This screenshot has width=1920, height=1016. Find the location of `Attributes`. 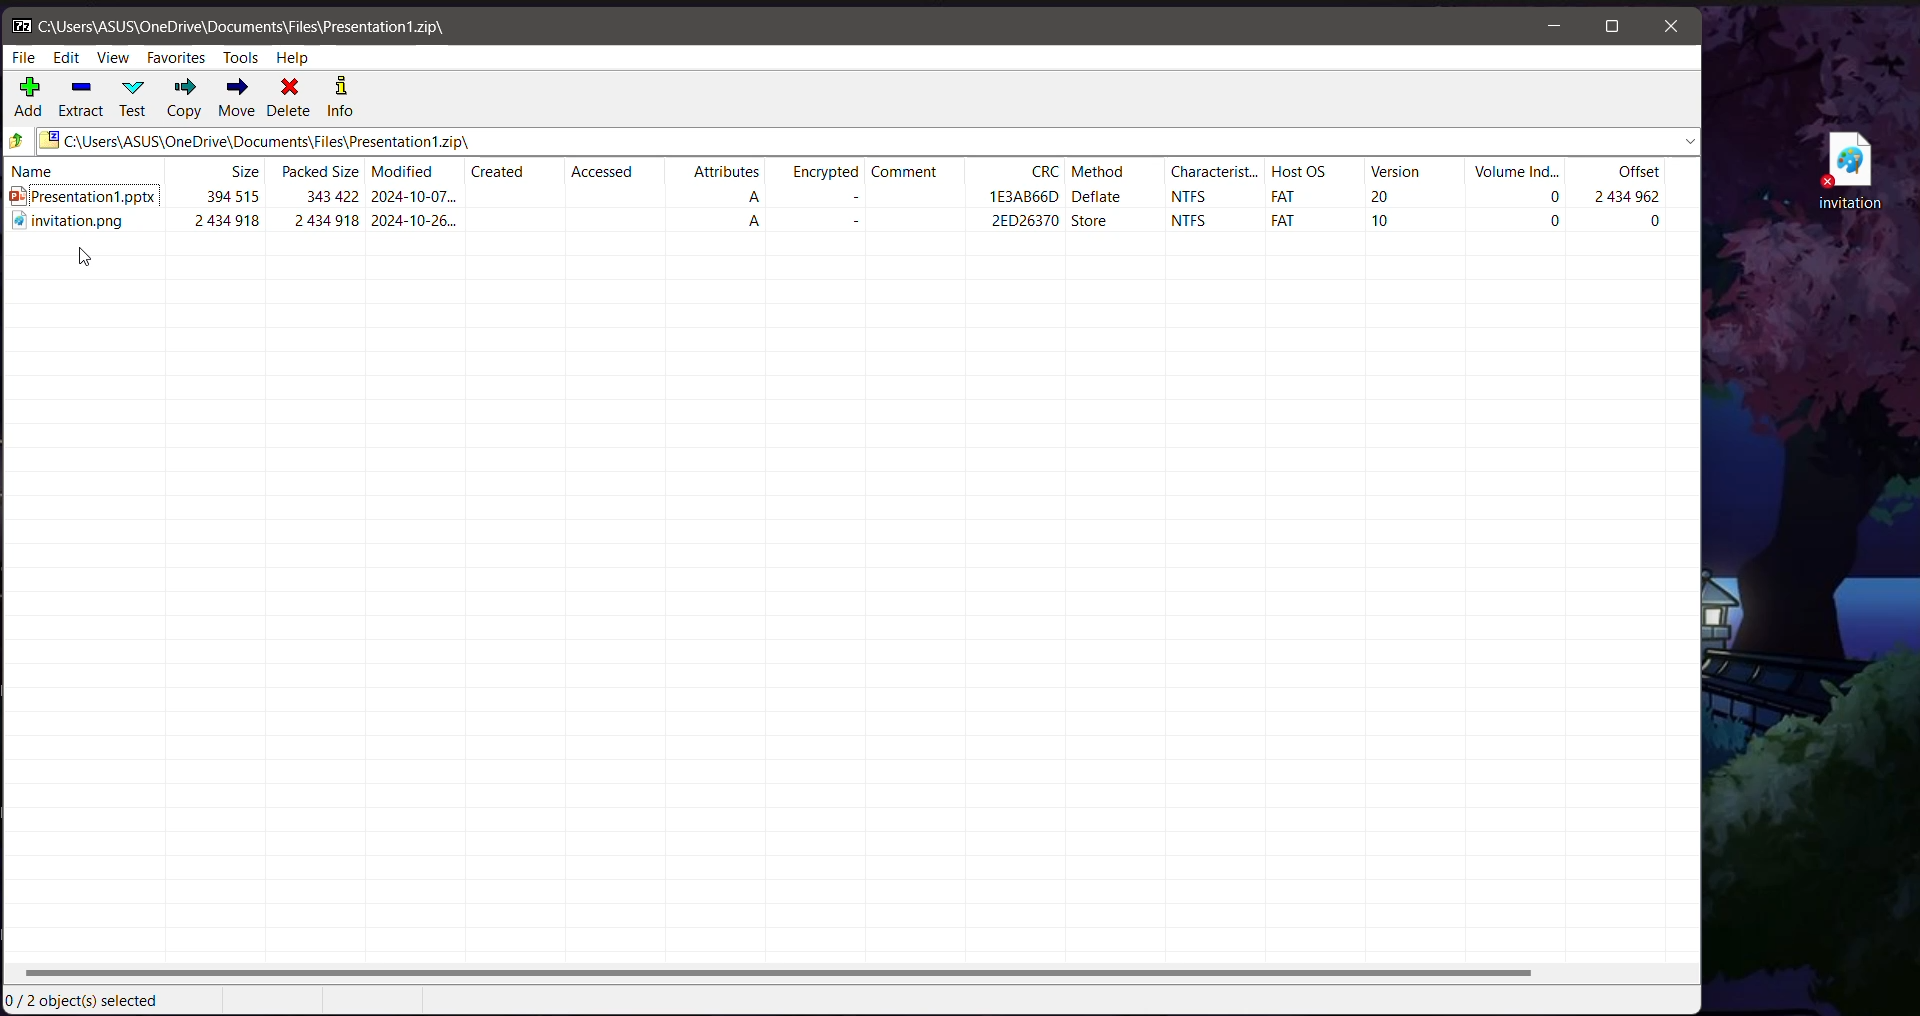

Attributes is located at coordinates (718, 170).